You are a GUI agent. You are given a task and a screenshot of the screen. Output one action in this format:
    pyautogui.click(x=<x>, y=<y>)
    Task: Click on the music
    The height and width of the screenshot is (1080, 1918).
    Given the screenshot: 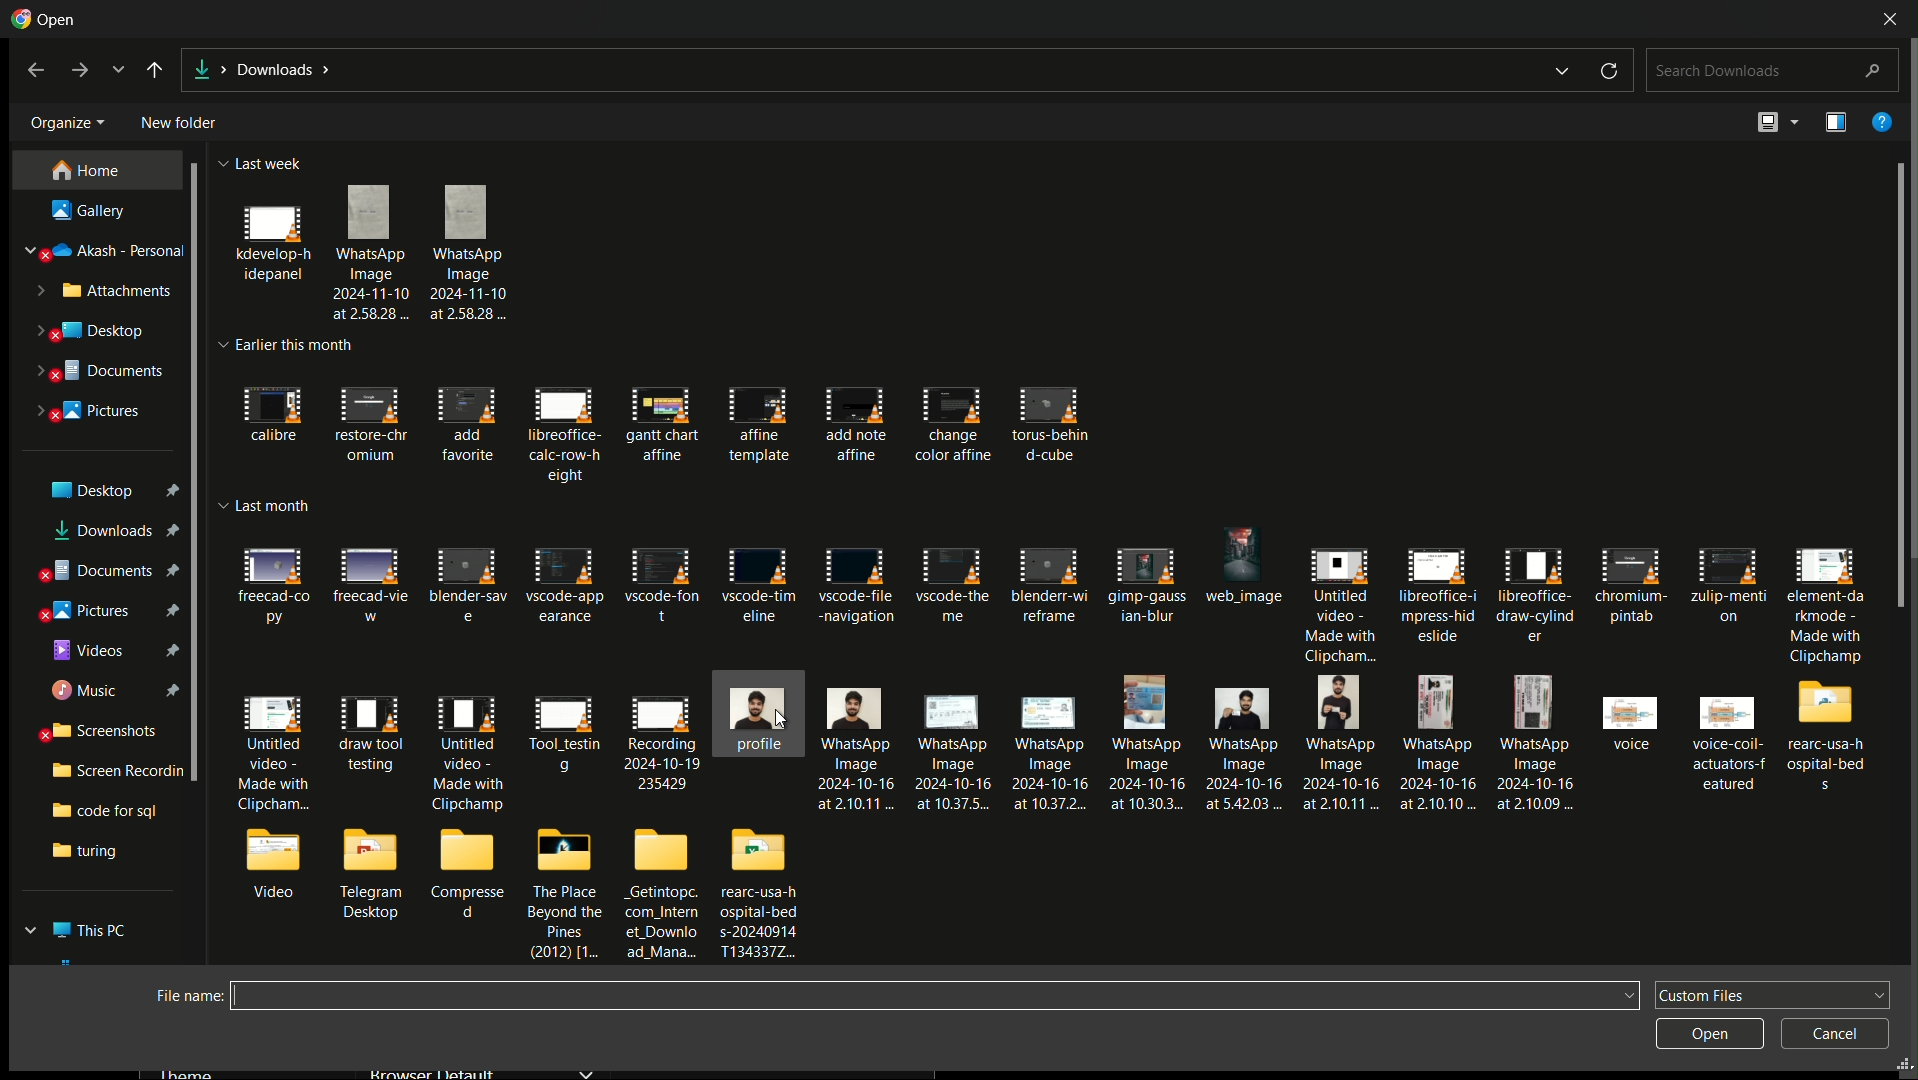 What is the action you would take?
    pyautogui.click(x=108, y=690)
    